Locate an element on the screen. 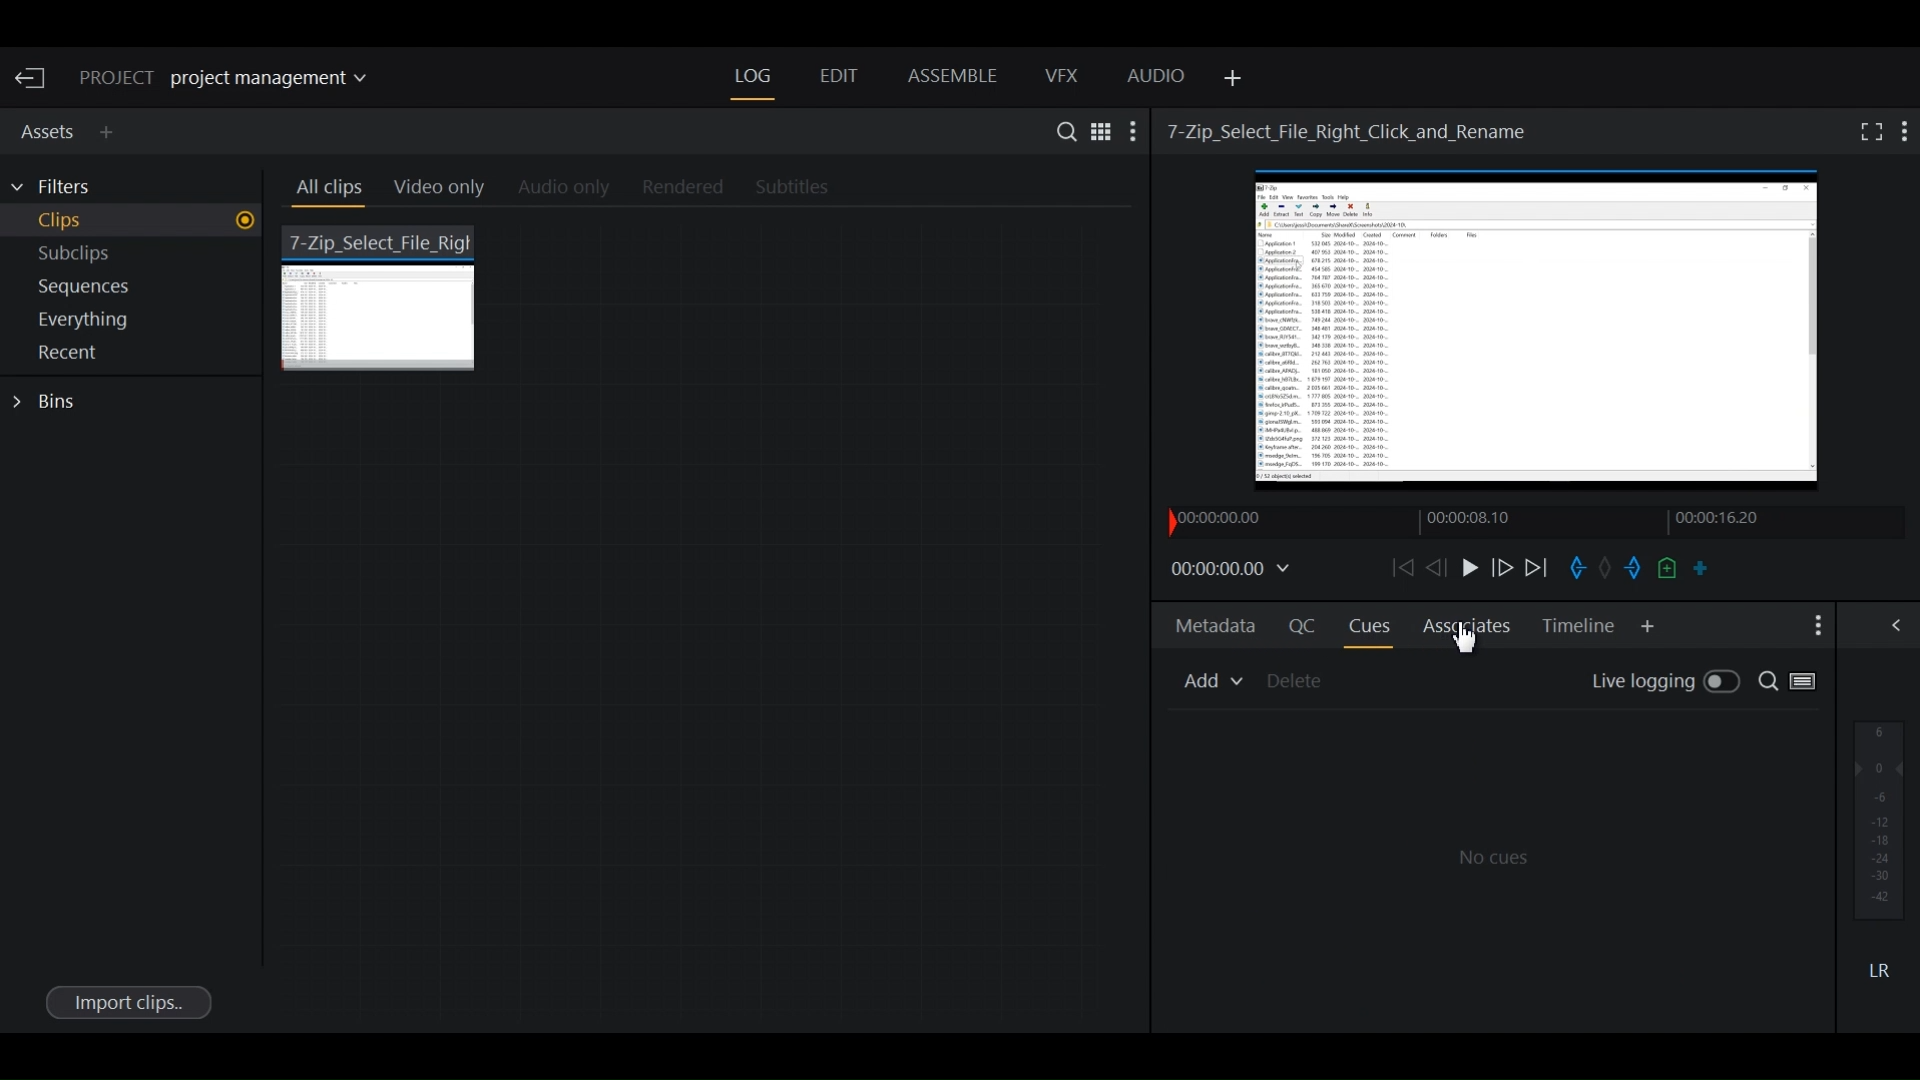 This screenshot has height=1080, width=1920. VFX is located at coordinates (1063, 76).